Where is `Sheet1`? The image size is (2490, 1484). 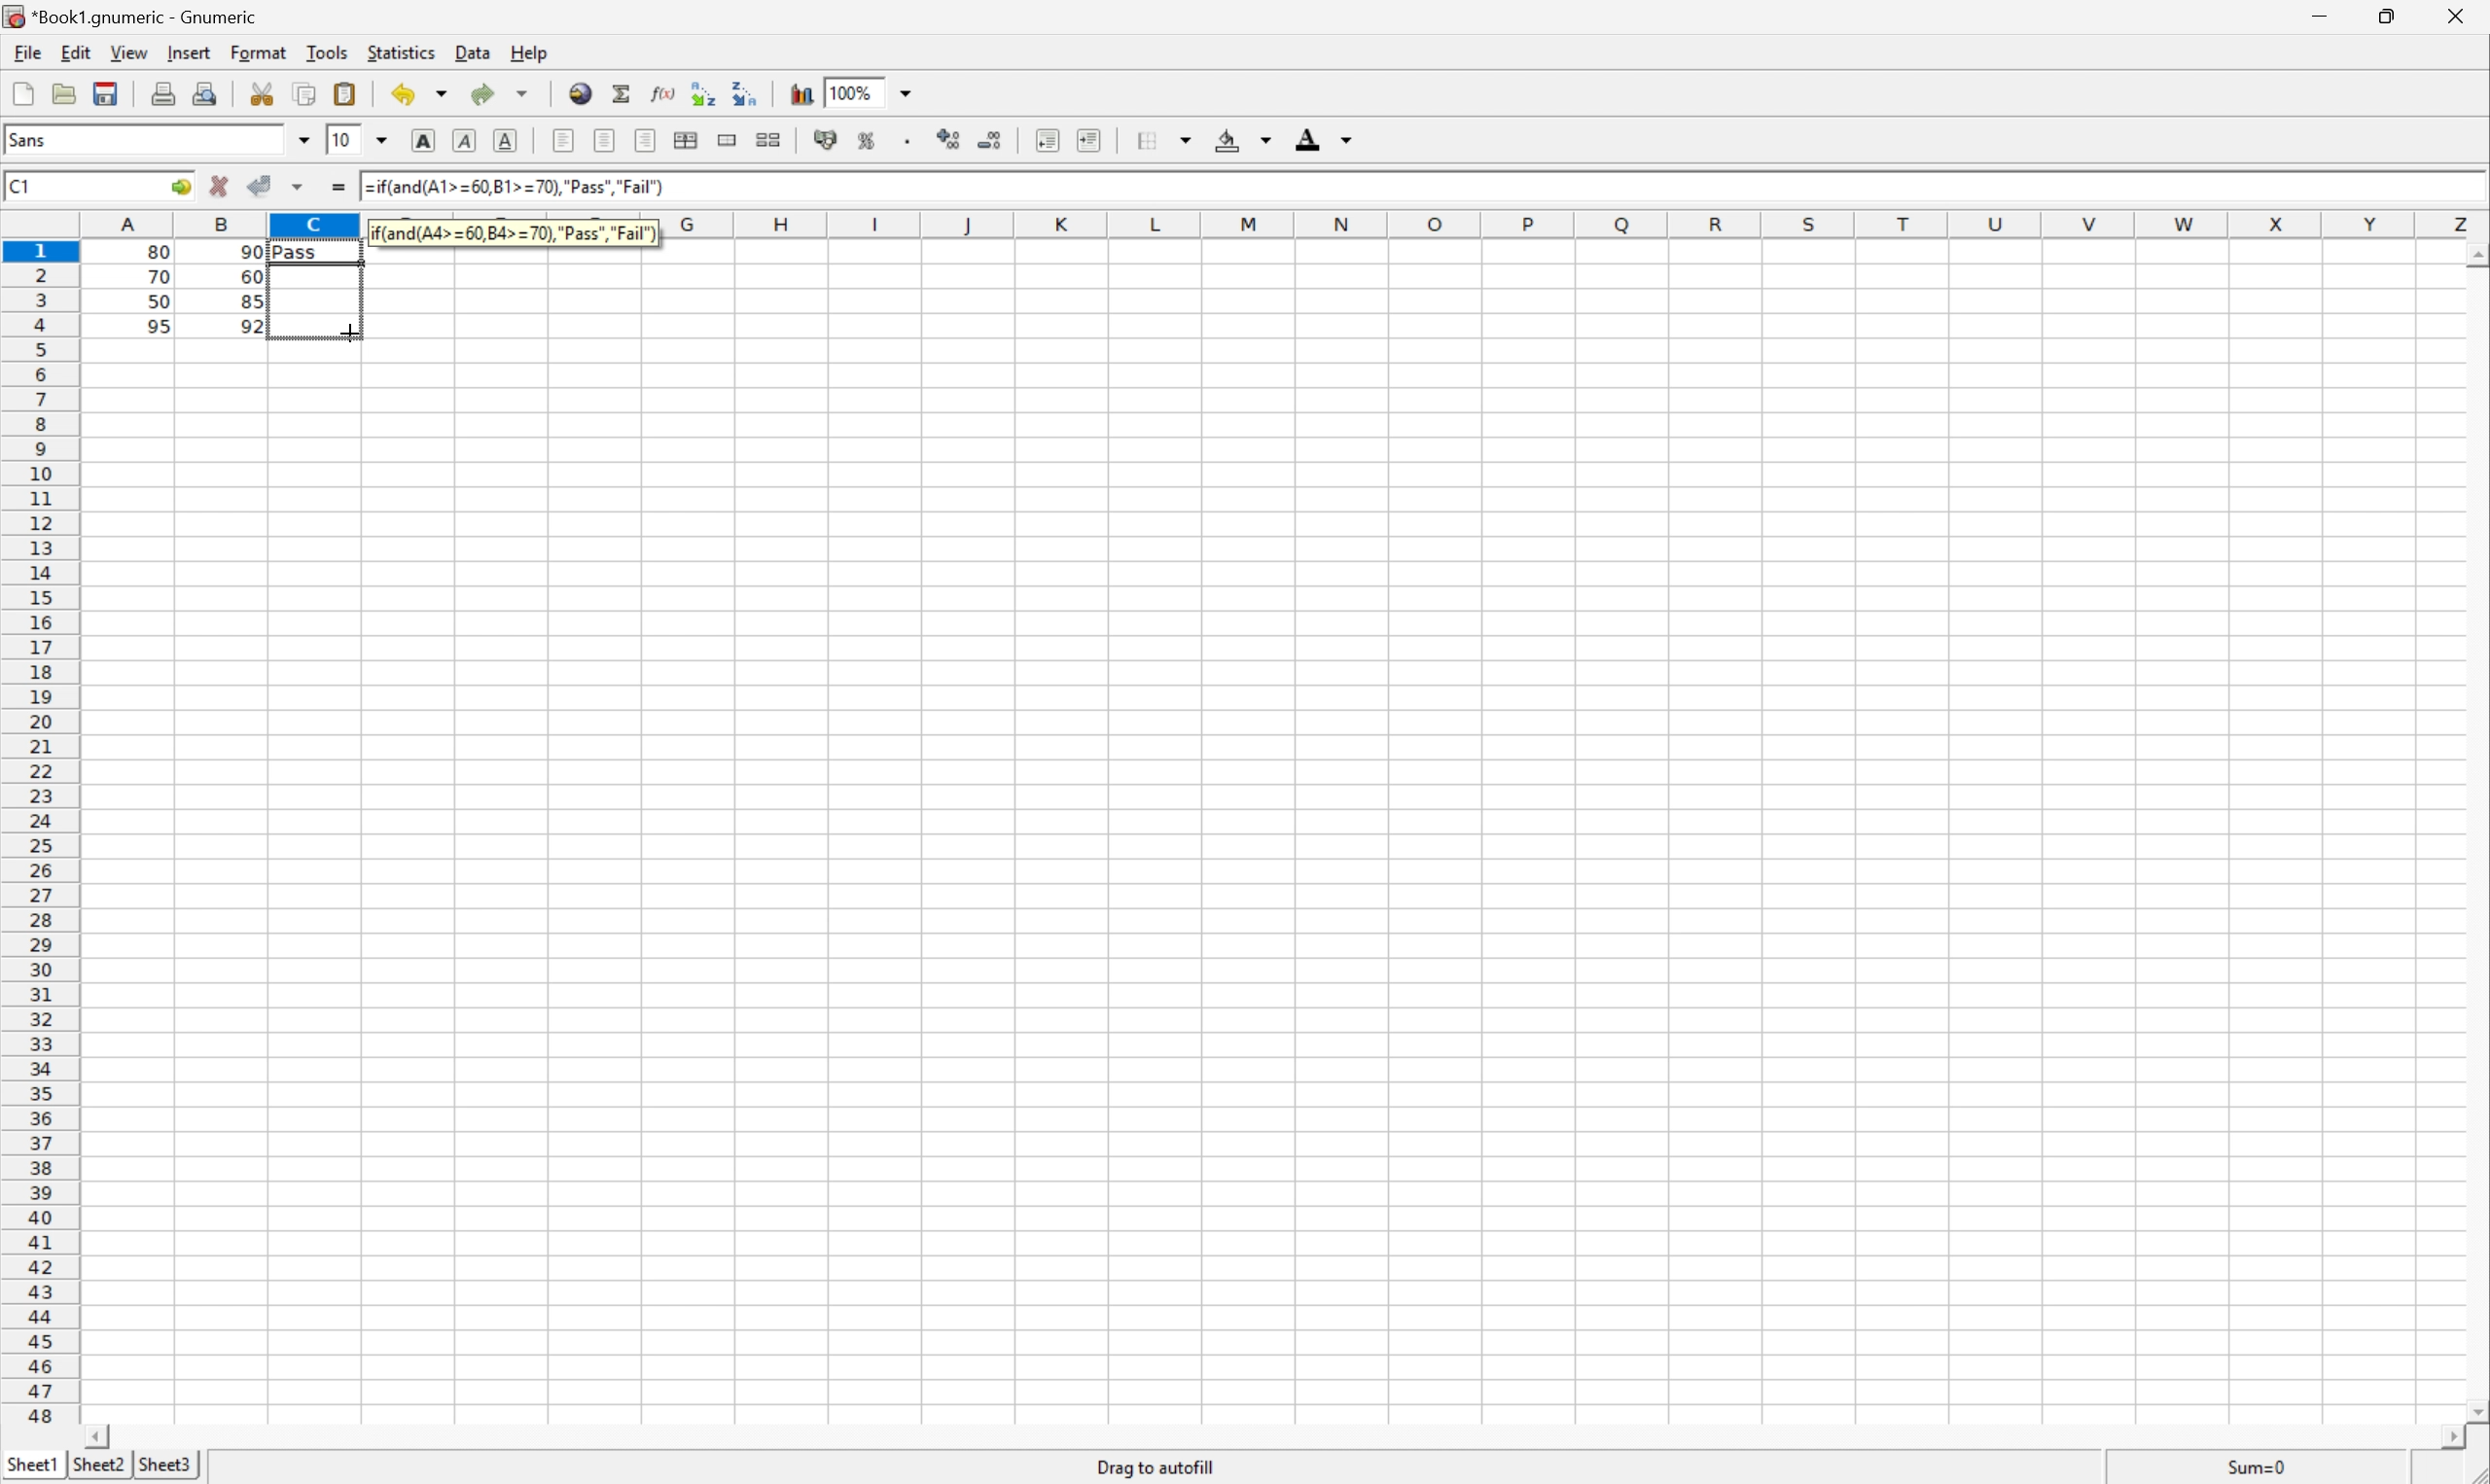 Sheet1 is located at coordinates (33, 1462).